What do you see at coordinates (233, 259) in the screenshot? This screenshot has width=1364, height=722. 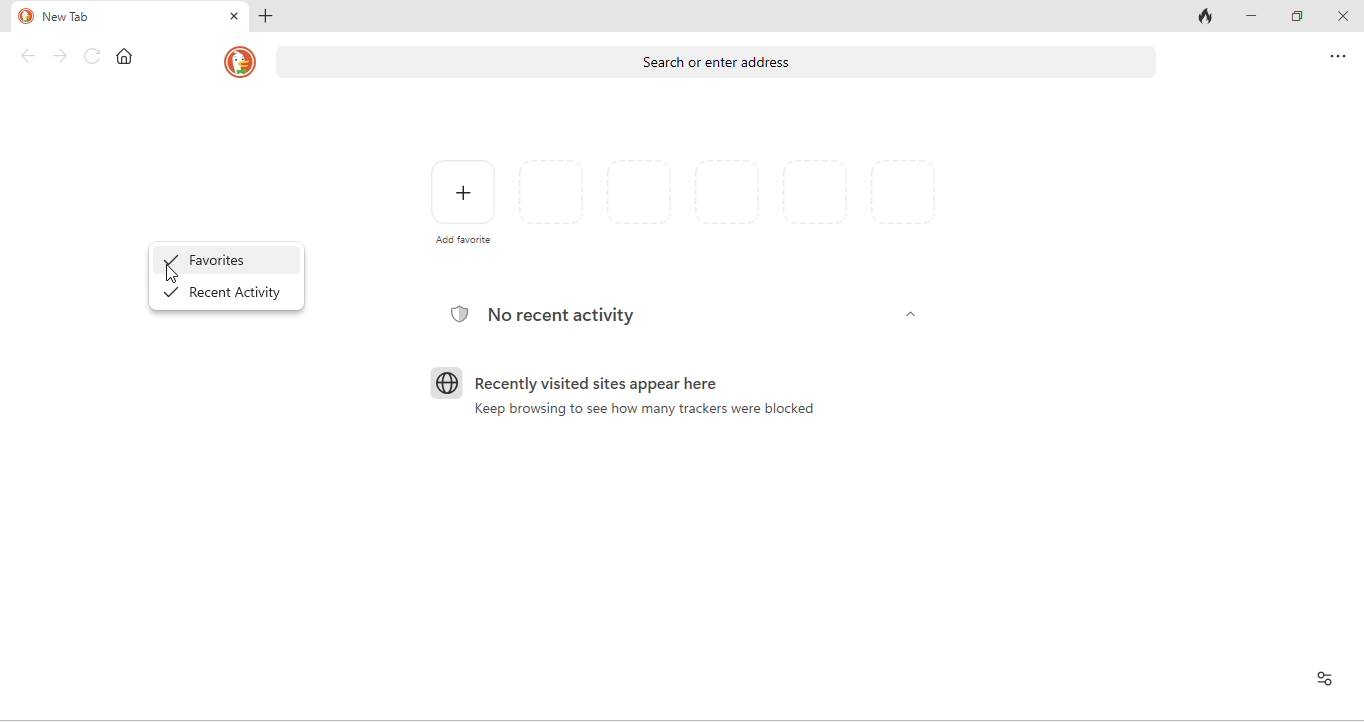 I see `favorites` at bounding box center [233, 259].